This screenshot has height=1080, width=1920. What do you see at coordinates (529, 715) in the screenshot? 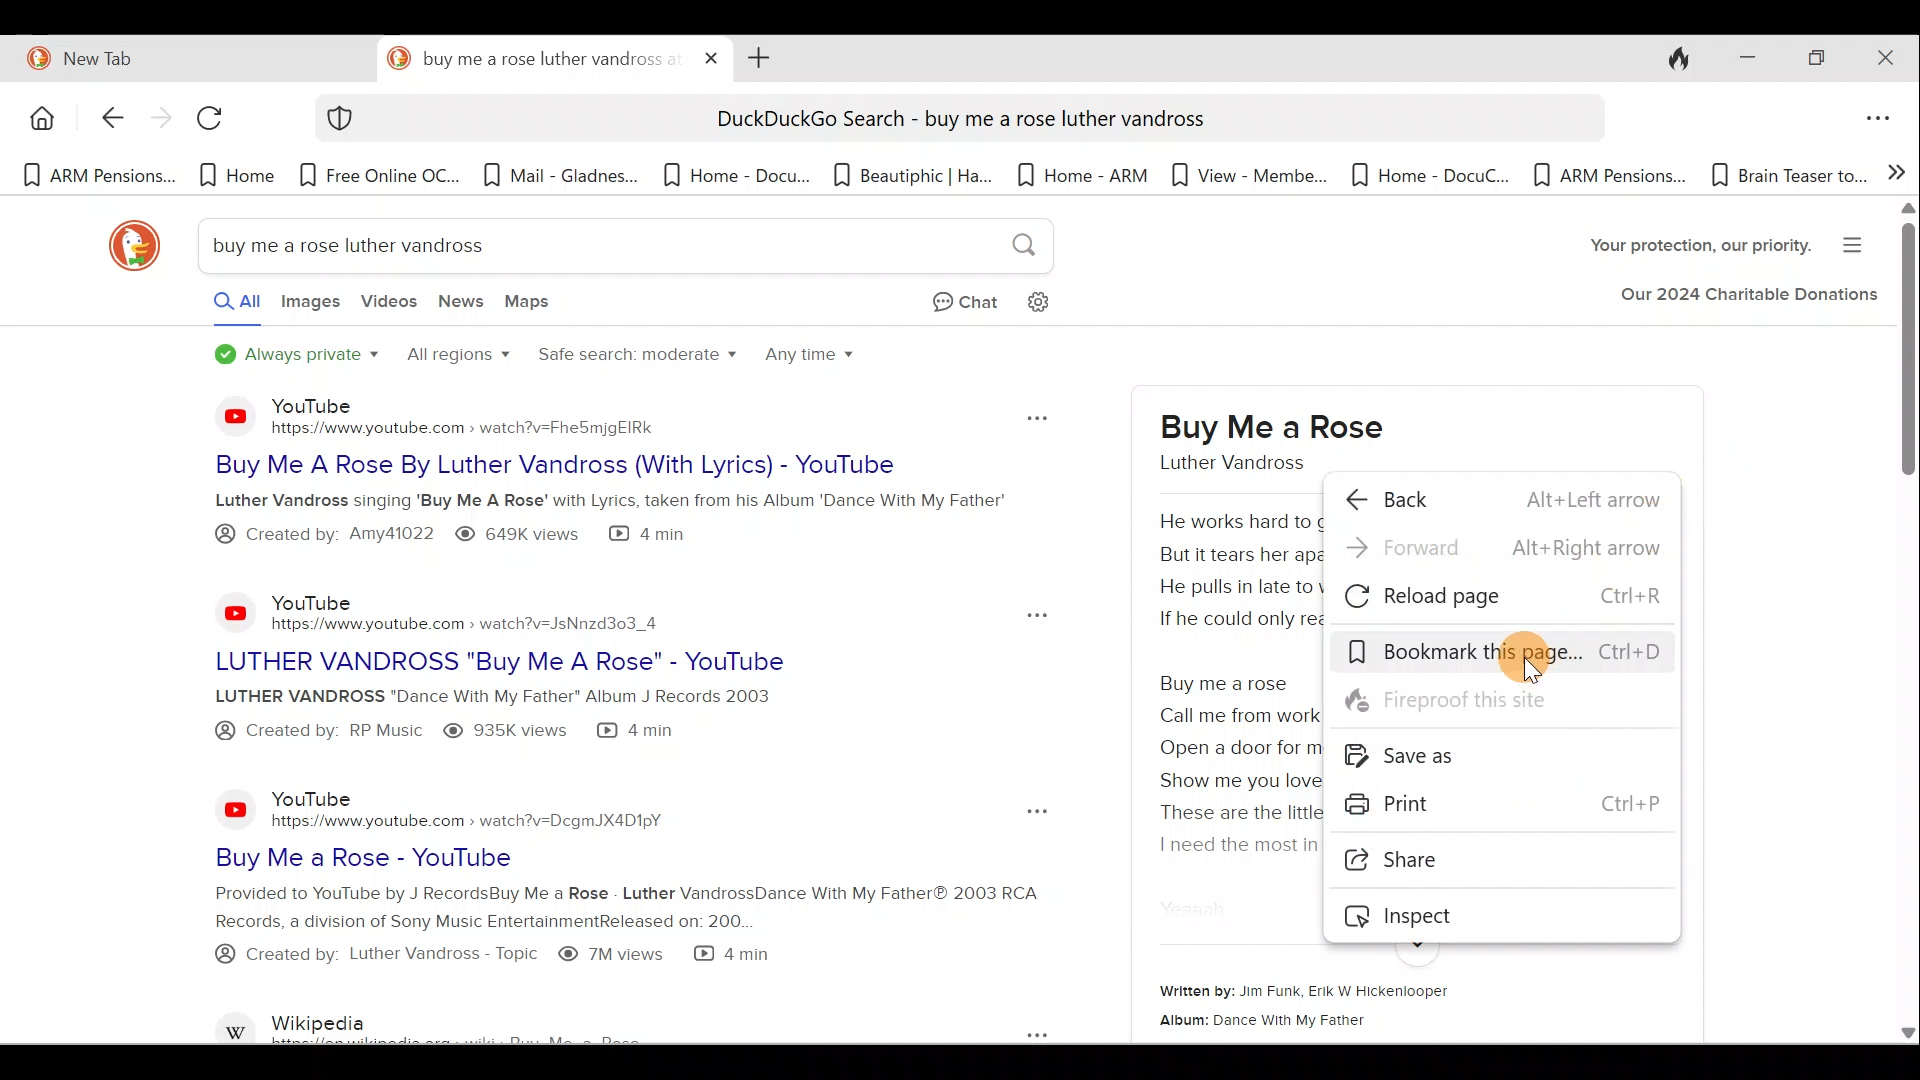
I see `LUTHER VANDROSS "Dance With My Father" Album J Records 2003
@® Created by: RP Music ® 935K views (® 4 min` at bounding box center [529, 715].